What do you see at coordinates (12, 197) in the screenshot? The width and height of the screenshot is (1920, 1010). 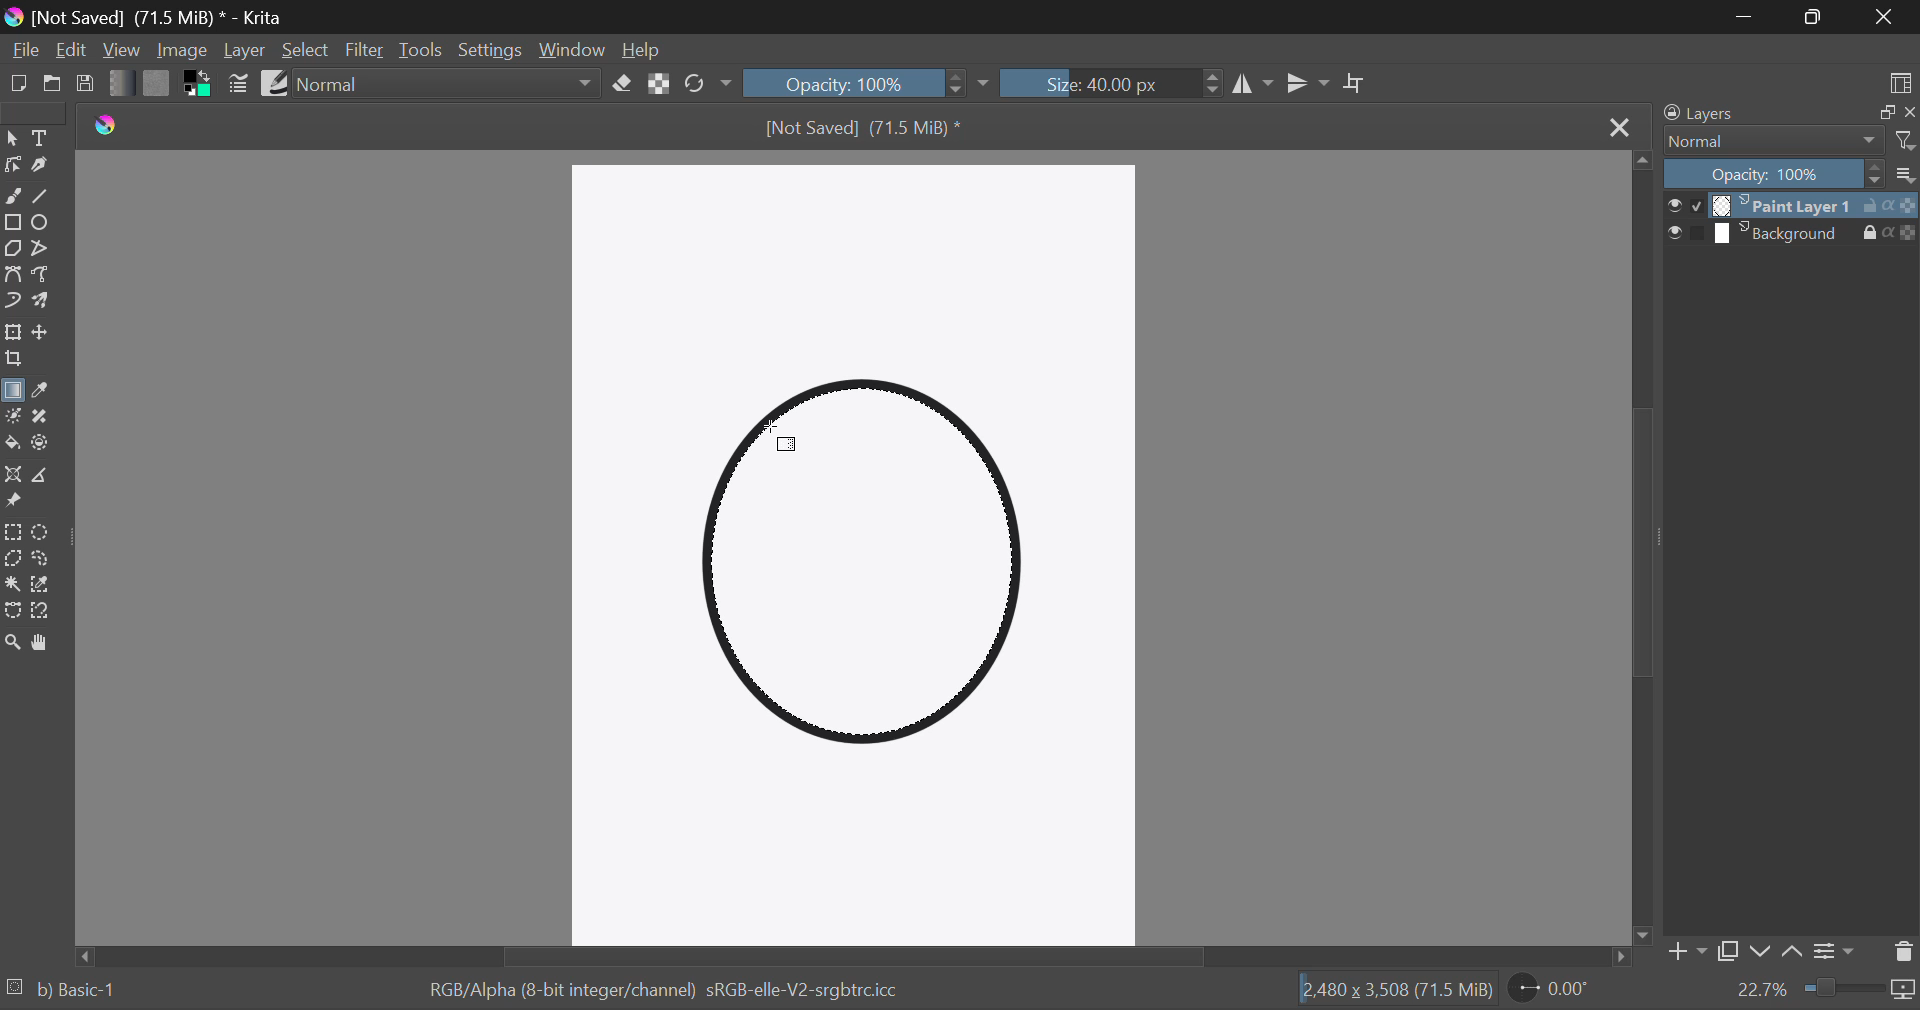 I see `Freehand` at bounding box center [12, 197].